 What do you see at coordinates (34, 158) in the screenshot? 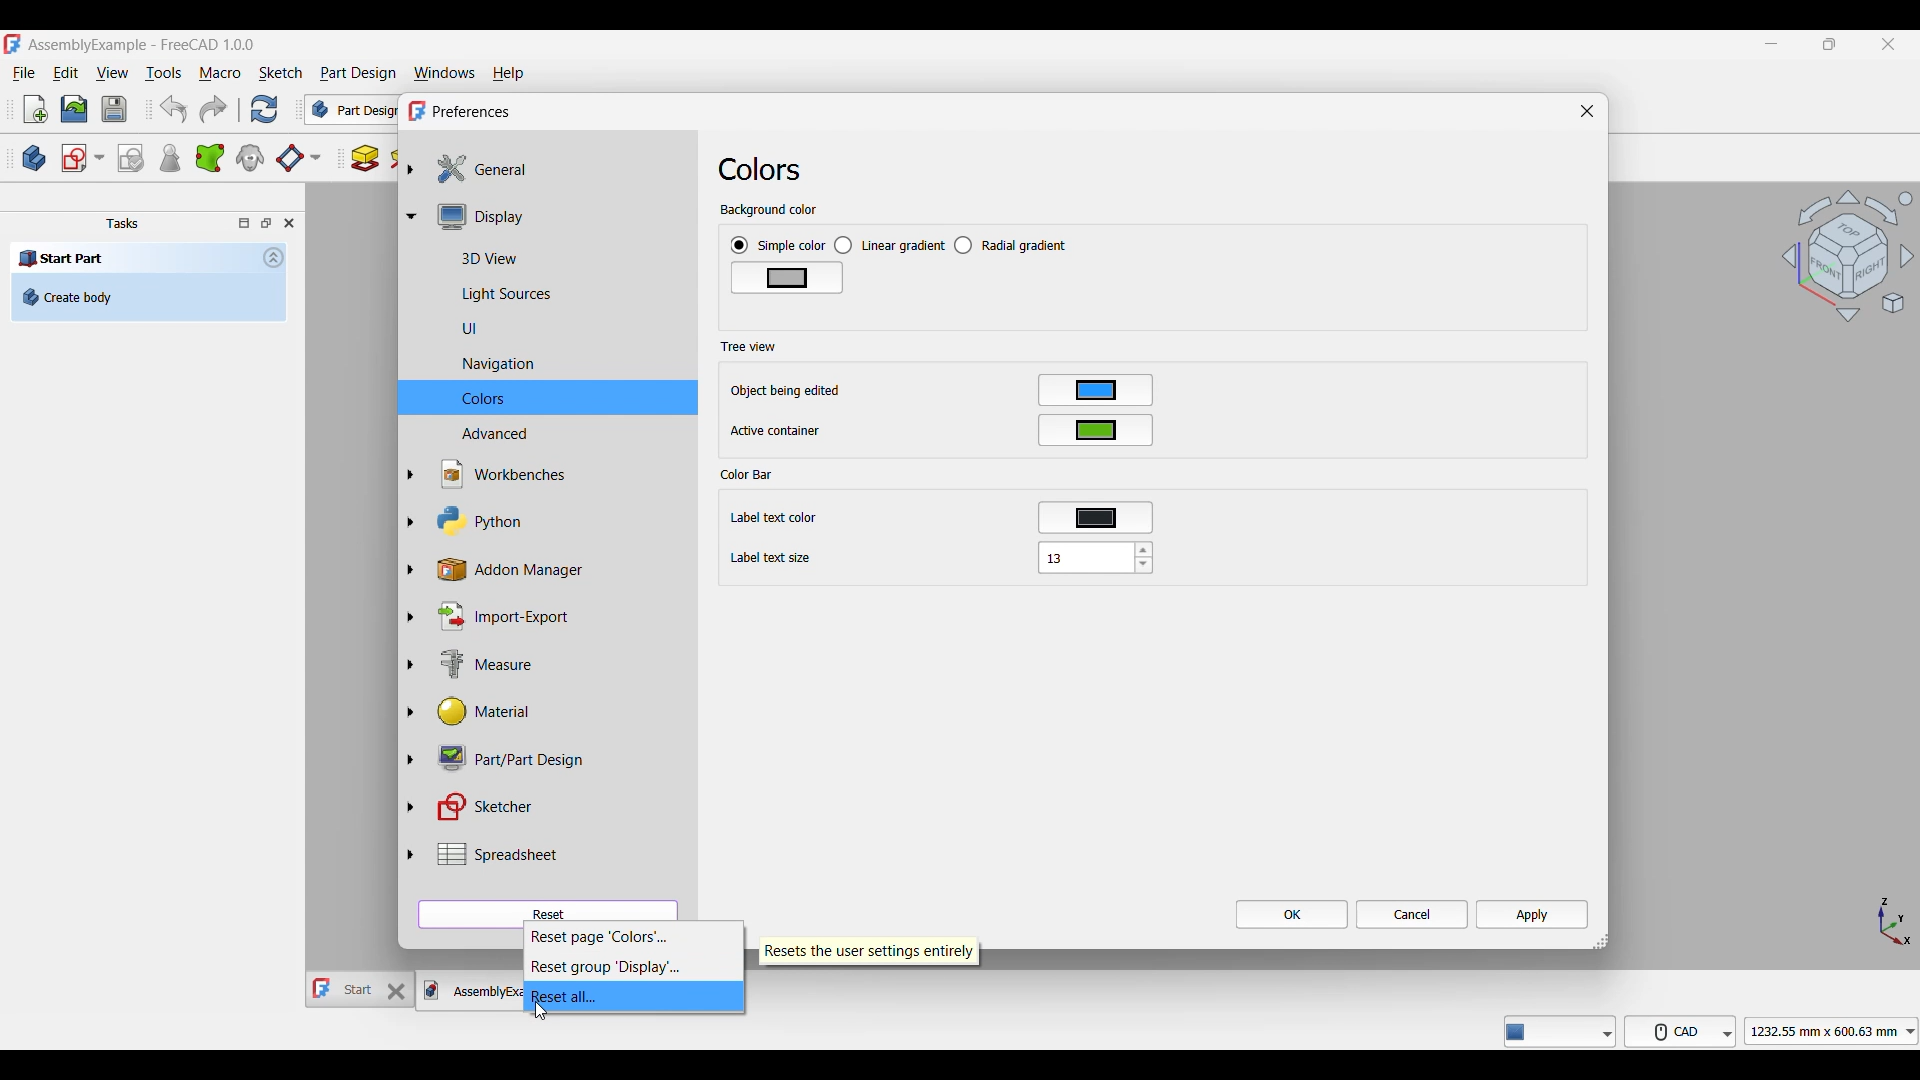
I see `Create body` at bounding box center [34, 158].